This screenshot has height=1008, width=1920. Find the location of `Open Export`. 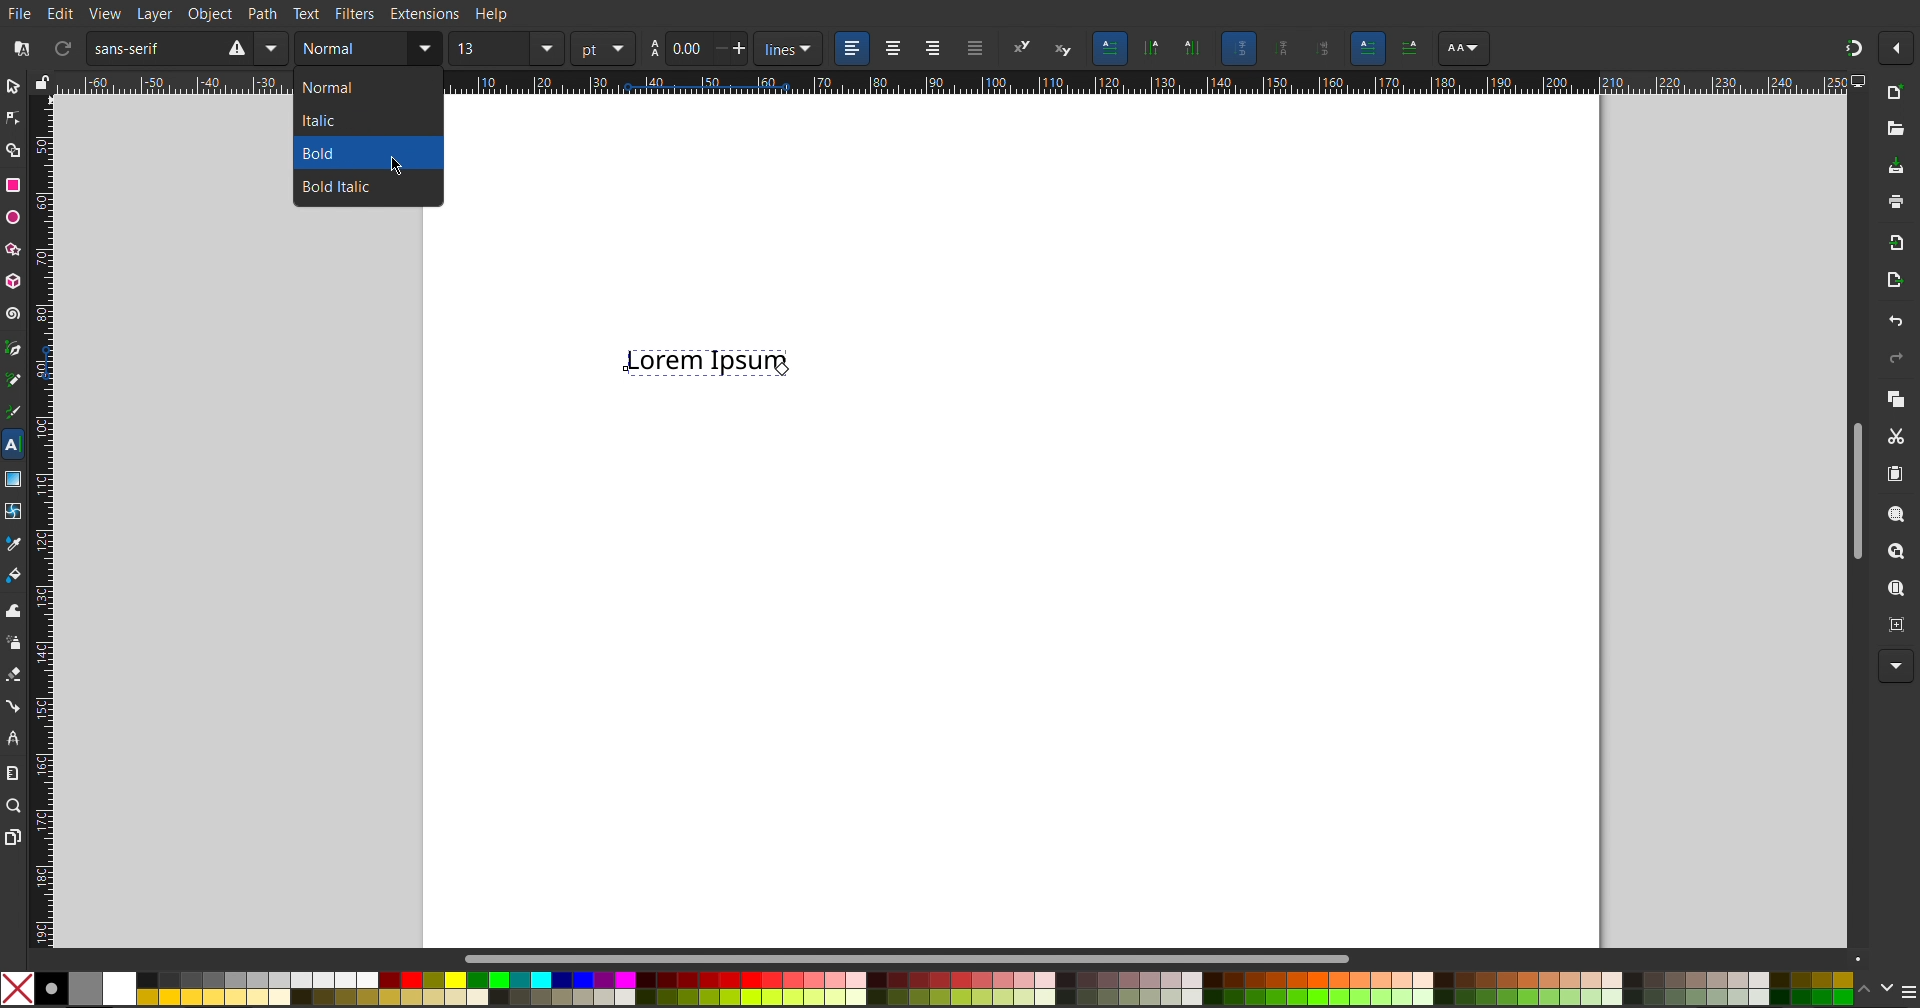

Open Export is located at coordinates (1894, 283).